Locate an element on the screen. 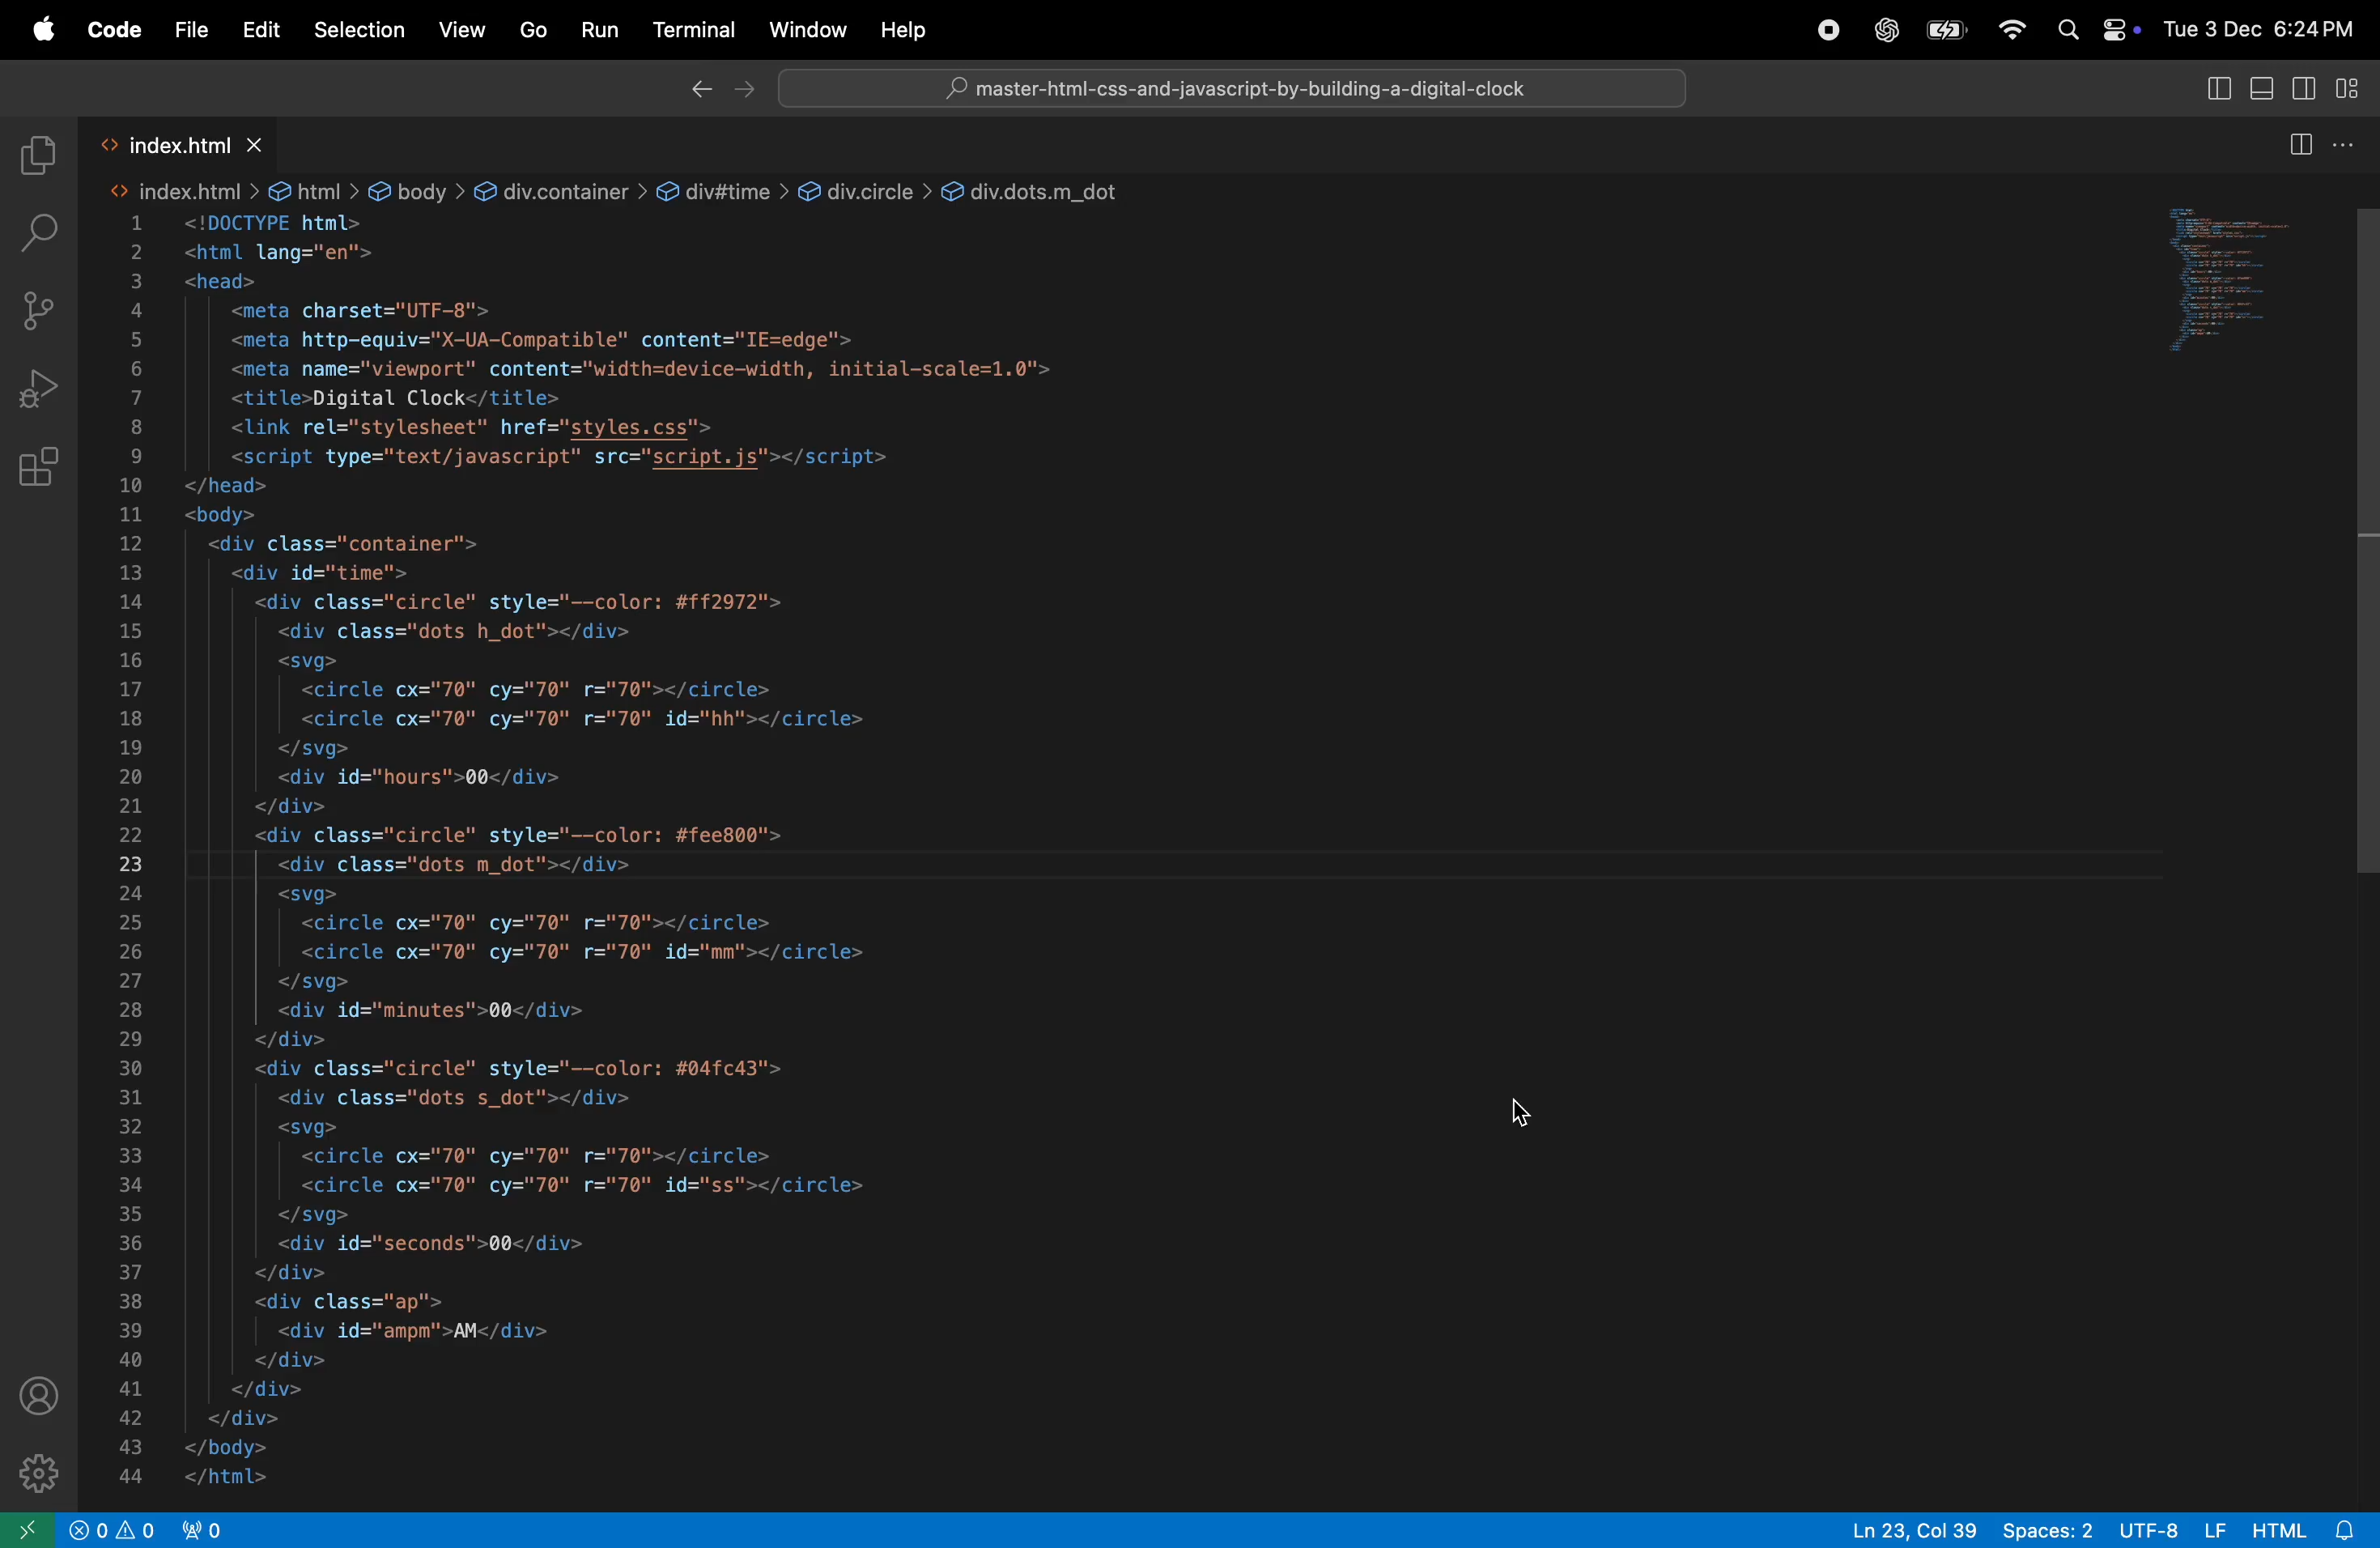 The width and height of the screenshot is (2380, 1548). toggle secondary side bar  is located at coordinates (2302, 86).